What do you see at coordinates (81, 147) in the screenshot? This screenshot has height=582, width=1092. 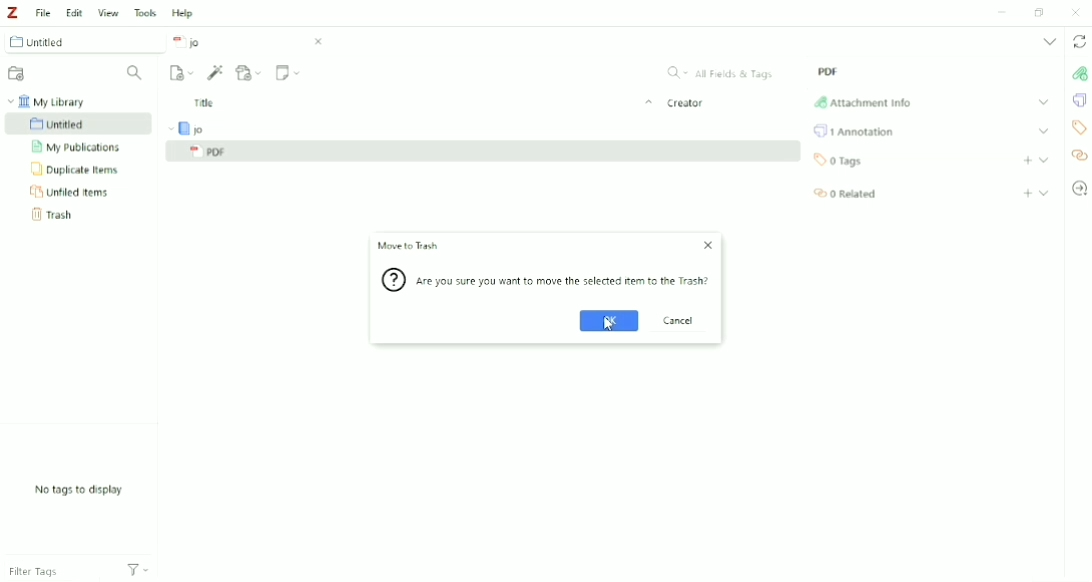 I see `My Publication` at bounding box center [81, 147].